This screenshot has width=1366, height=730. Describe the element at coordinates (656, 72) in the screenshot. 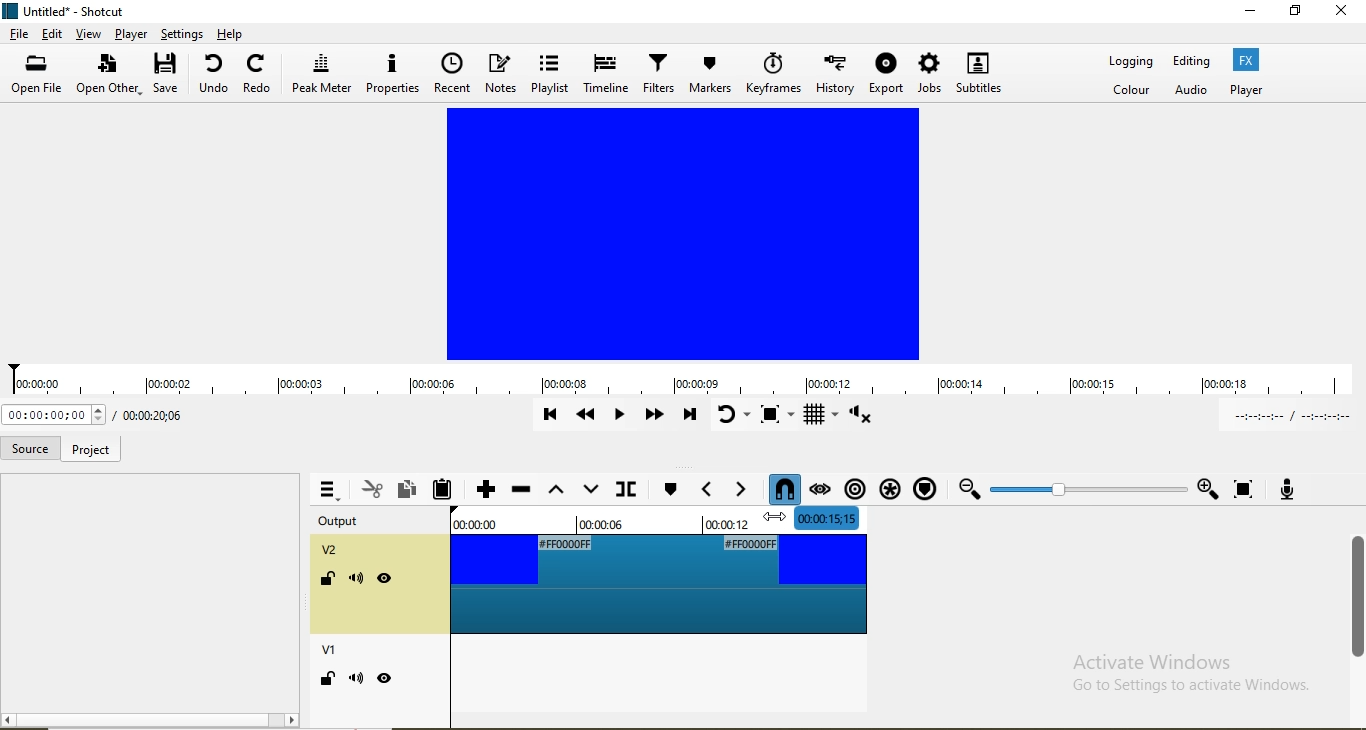

I see `filters` at that location.